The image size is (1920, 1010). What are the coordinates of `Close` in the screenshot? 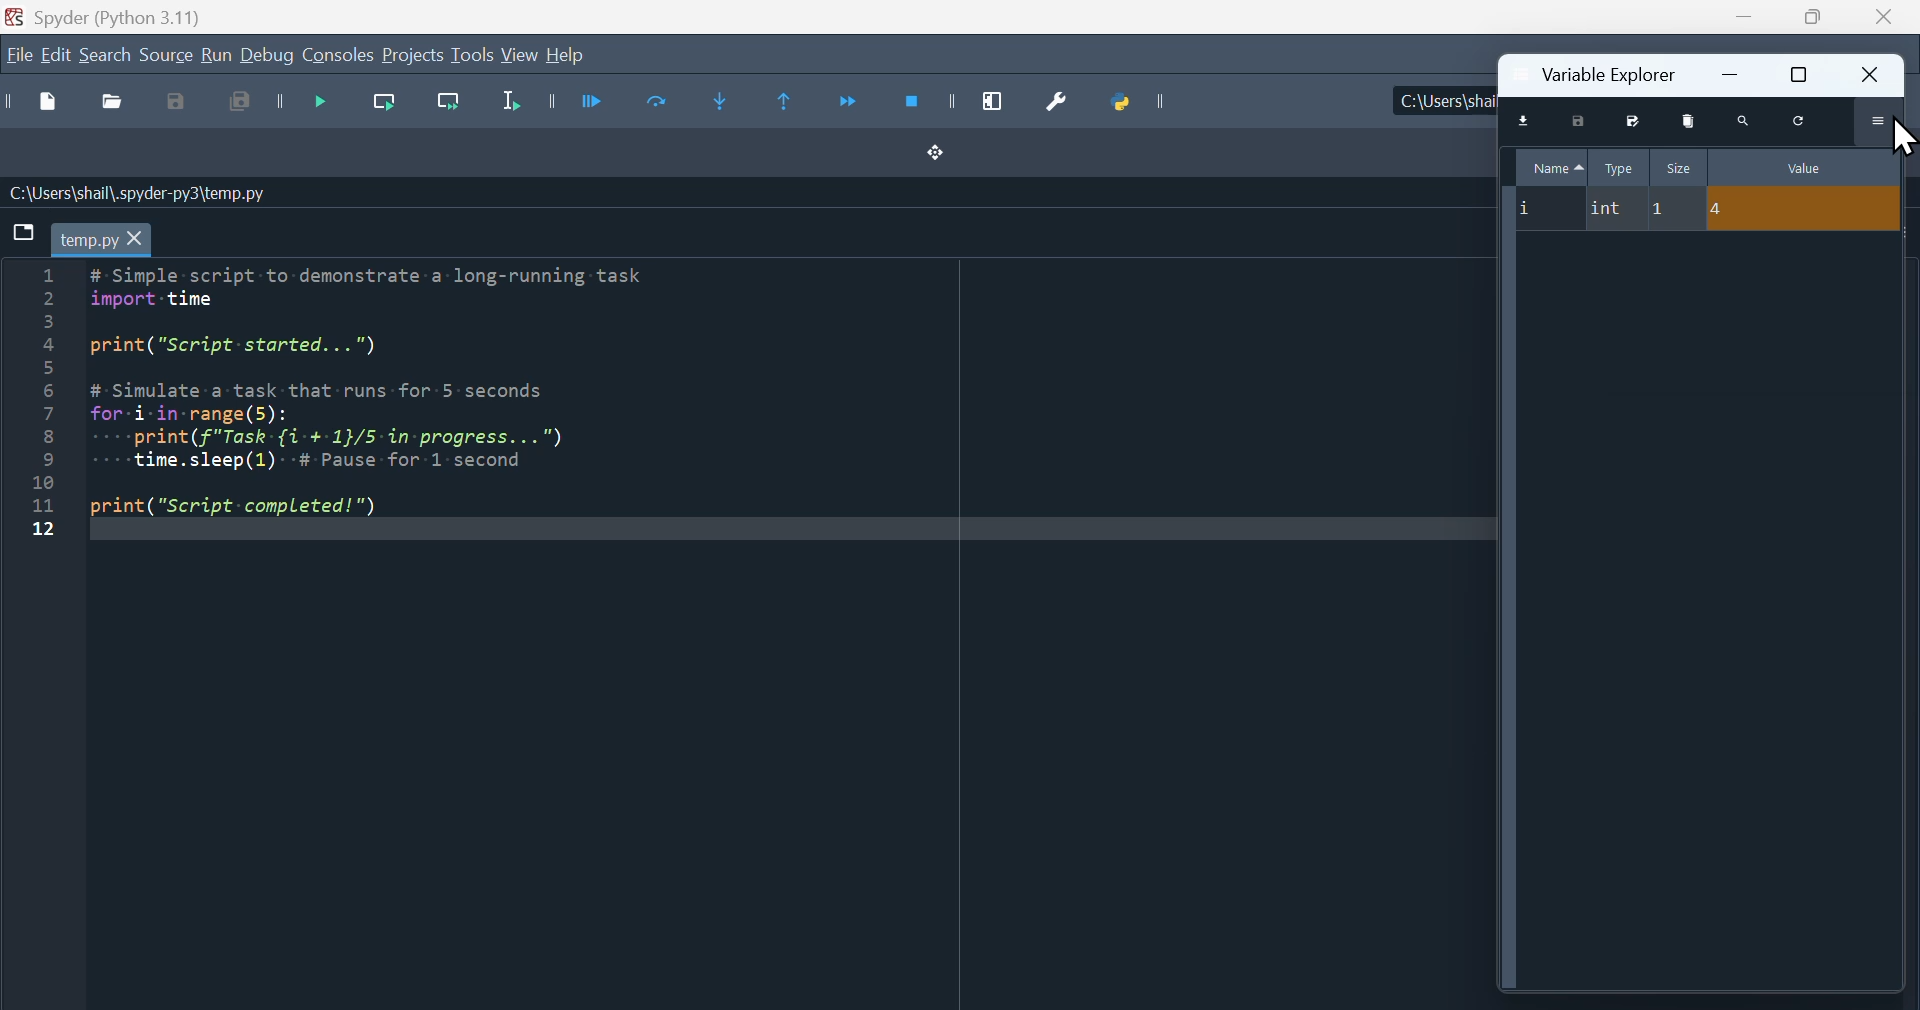 It's located at (1880, 18).